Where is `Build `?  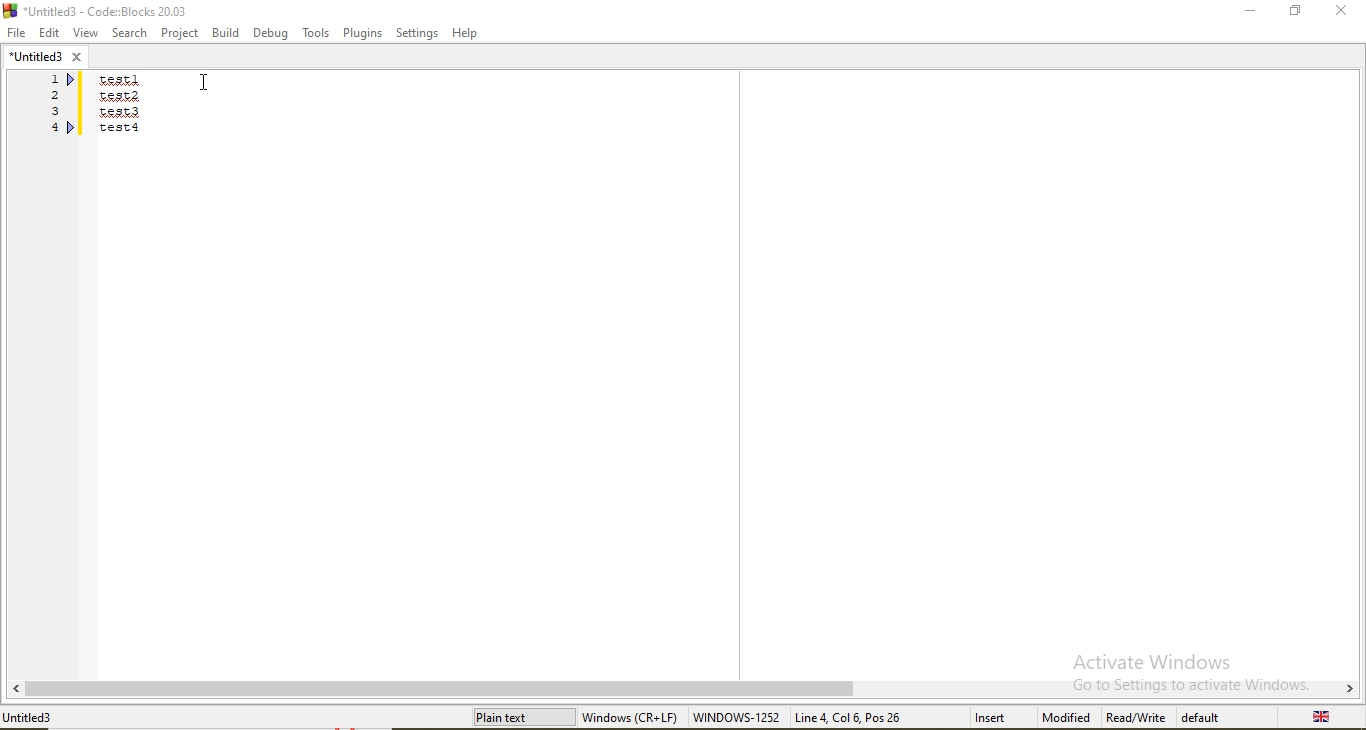 Build  is located at coordinates (227, 33).